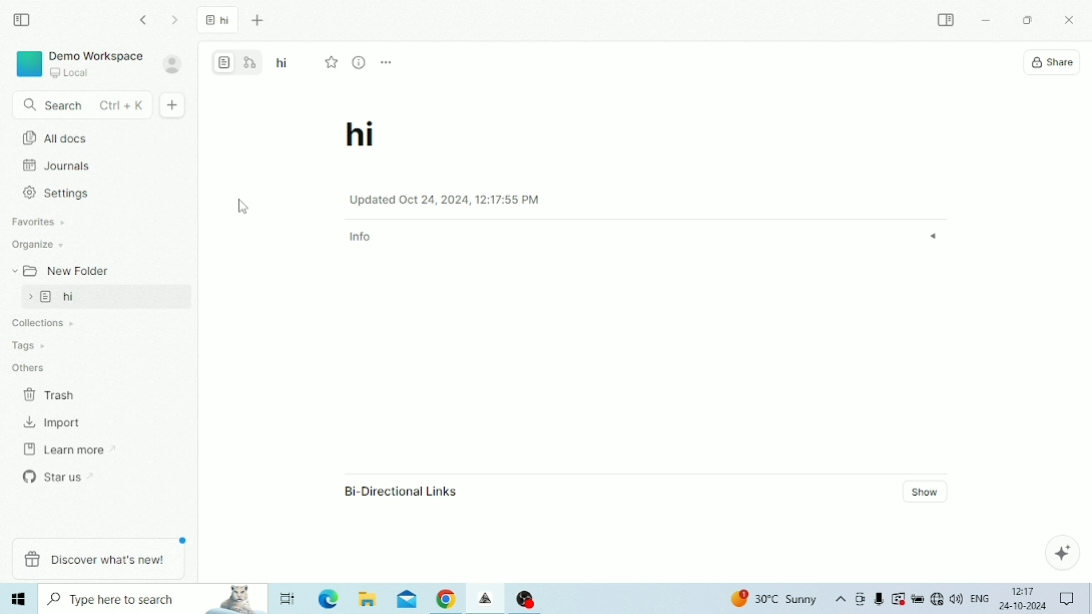  What do you see at coordinates (928, 491) in the screenshot?
I see `Show` at bounding box center [928, 491].